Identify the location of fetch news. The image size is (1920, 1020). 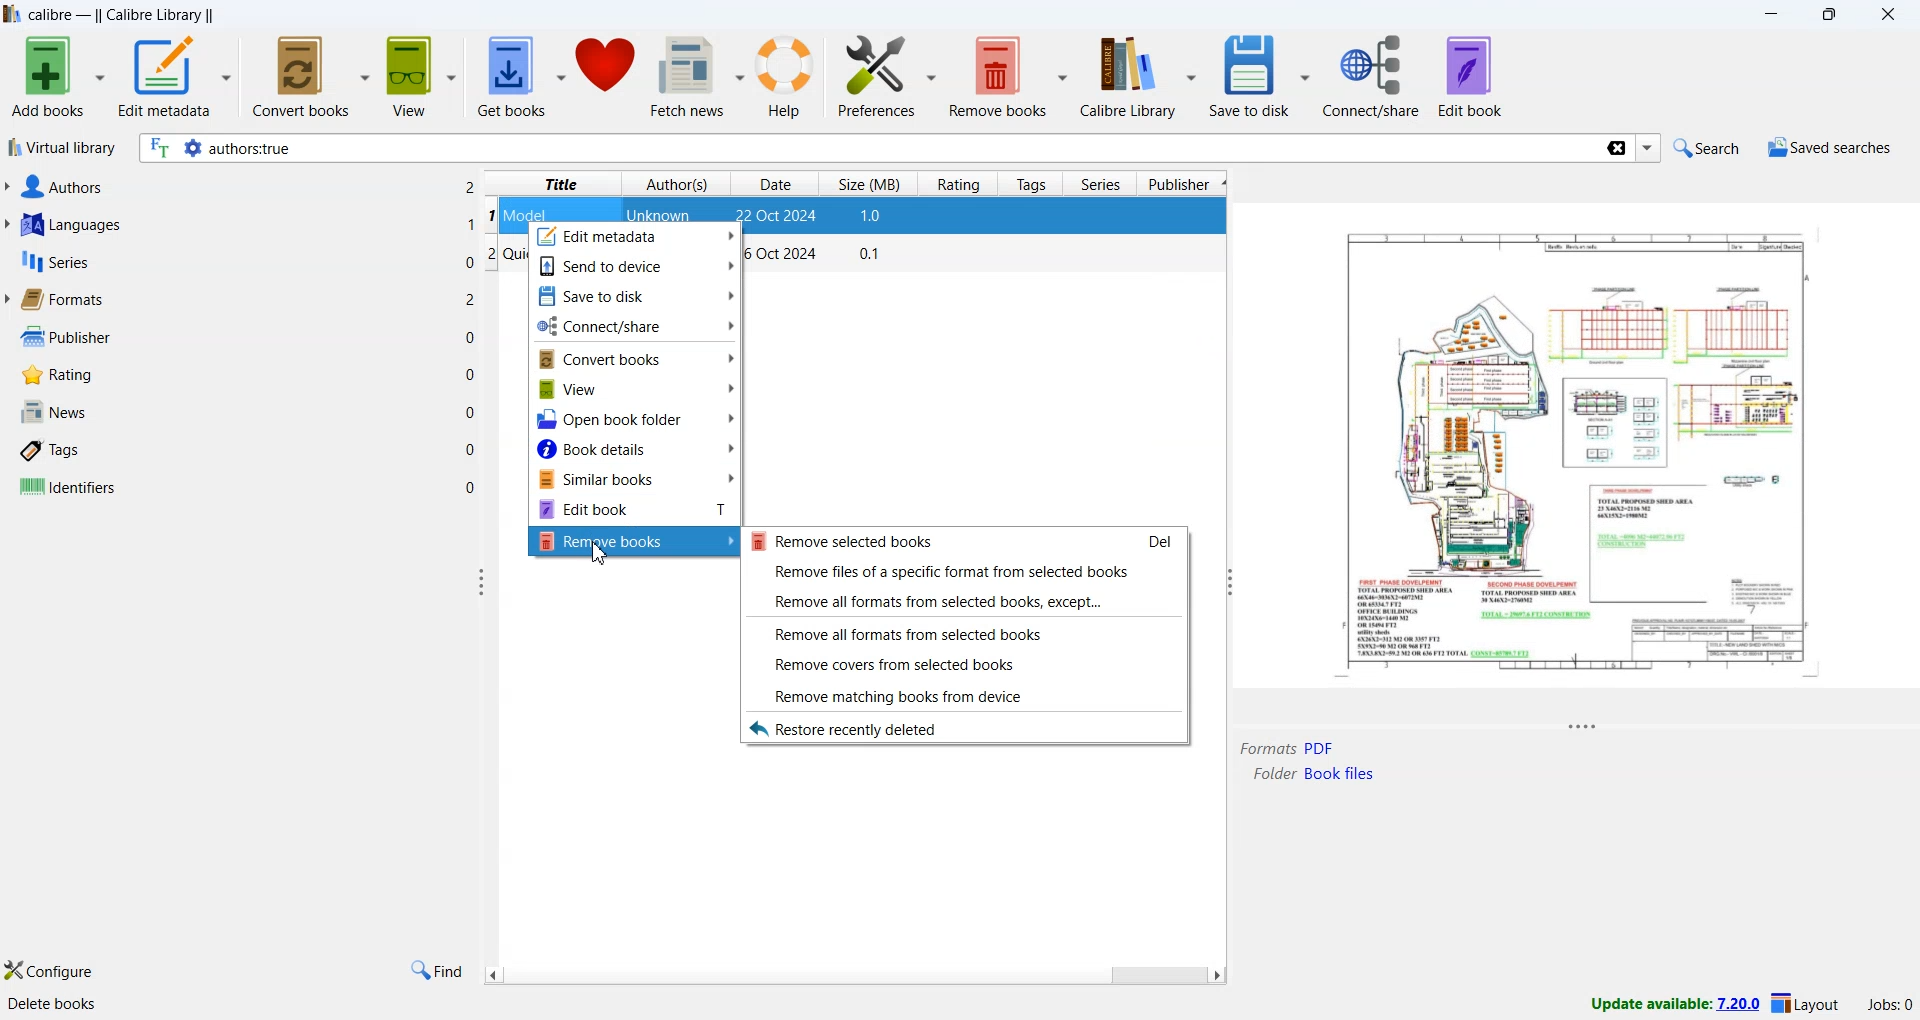
(700, 80).